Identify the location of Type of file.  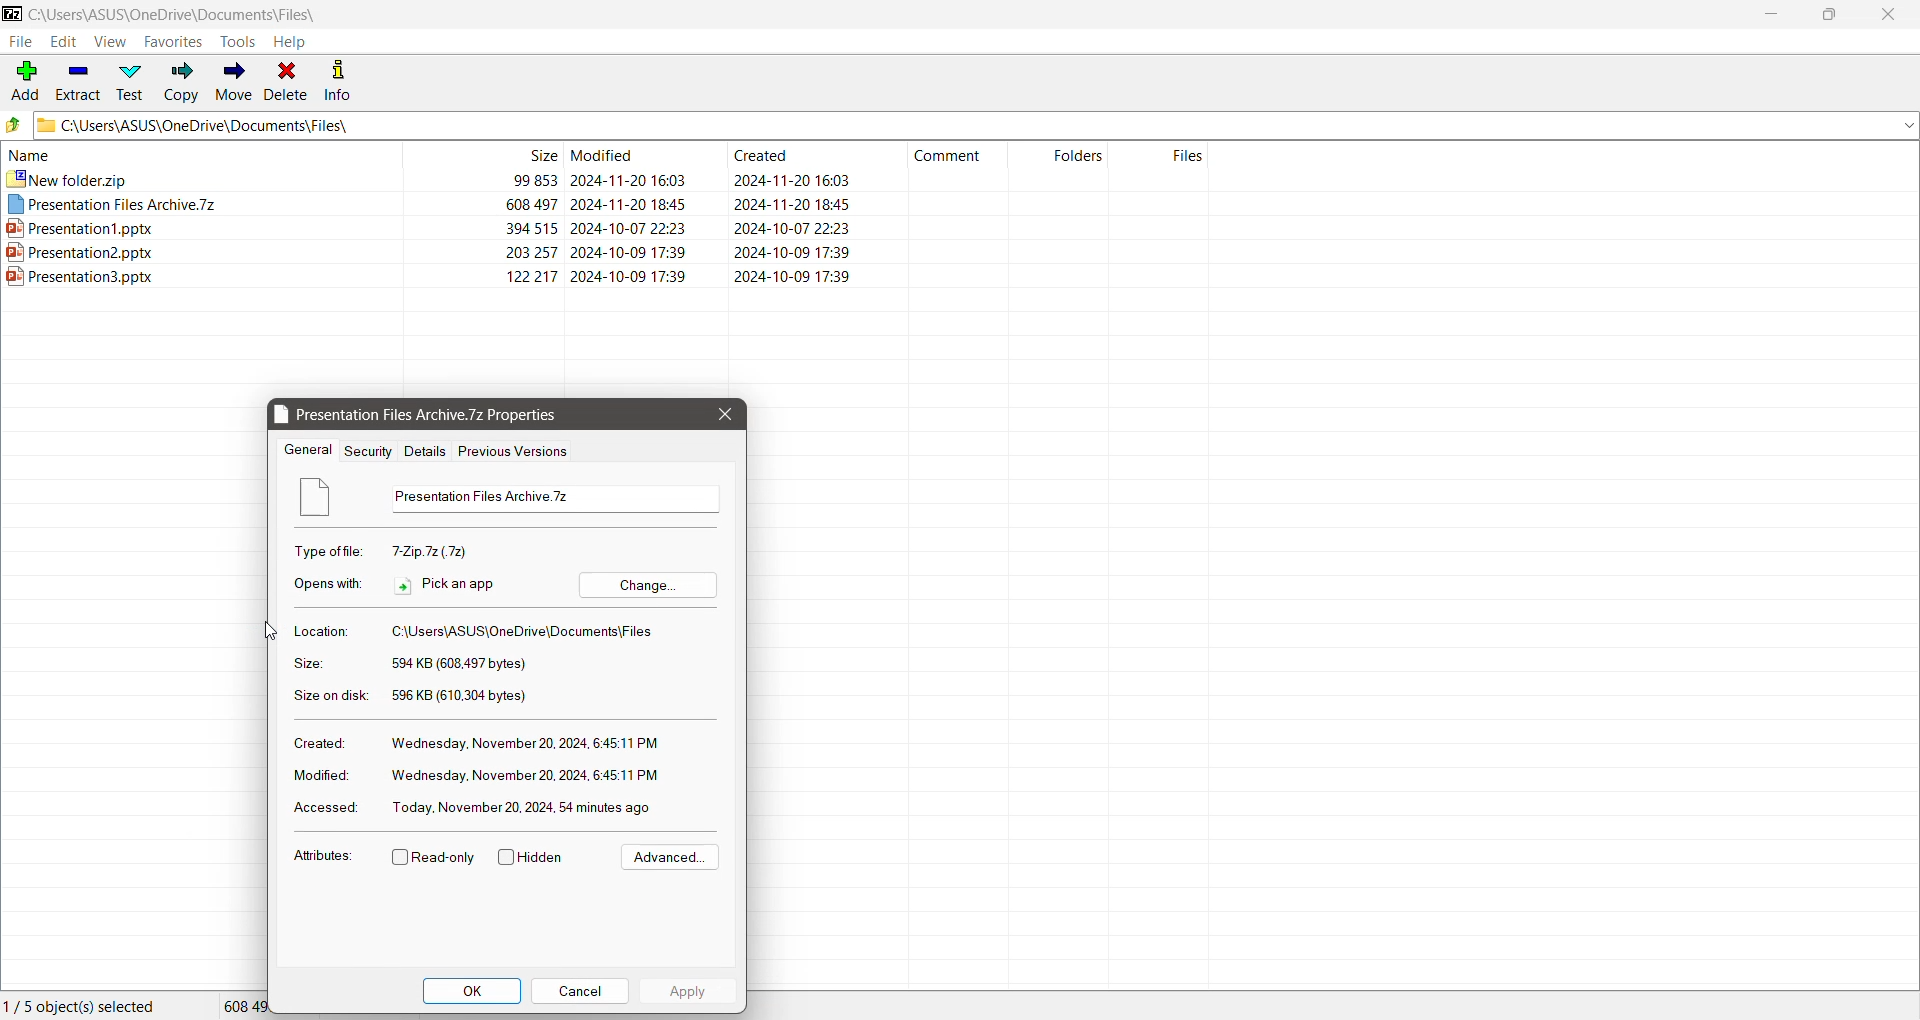
(333, 550).